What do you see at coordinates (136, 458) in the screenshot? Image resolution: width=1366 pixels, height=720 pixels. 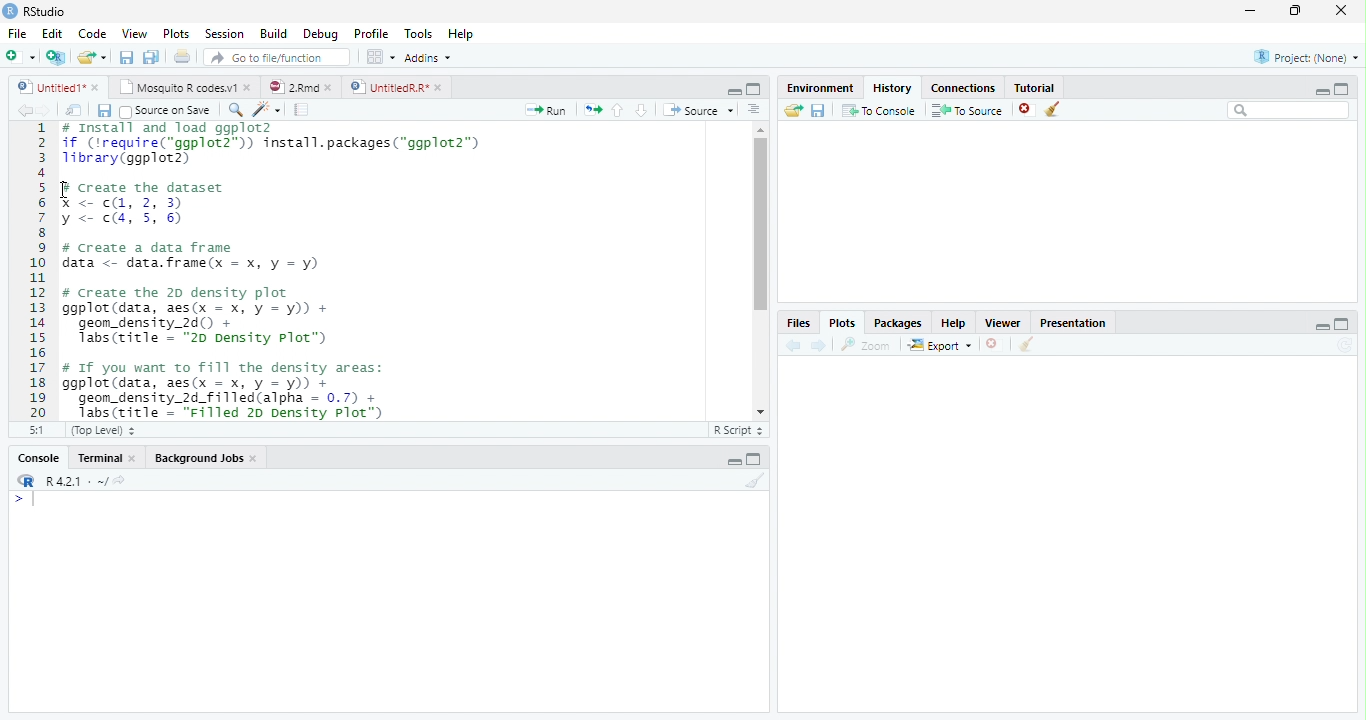 I see `close` at bounding box center [136, 458].